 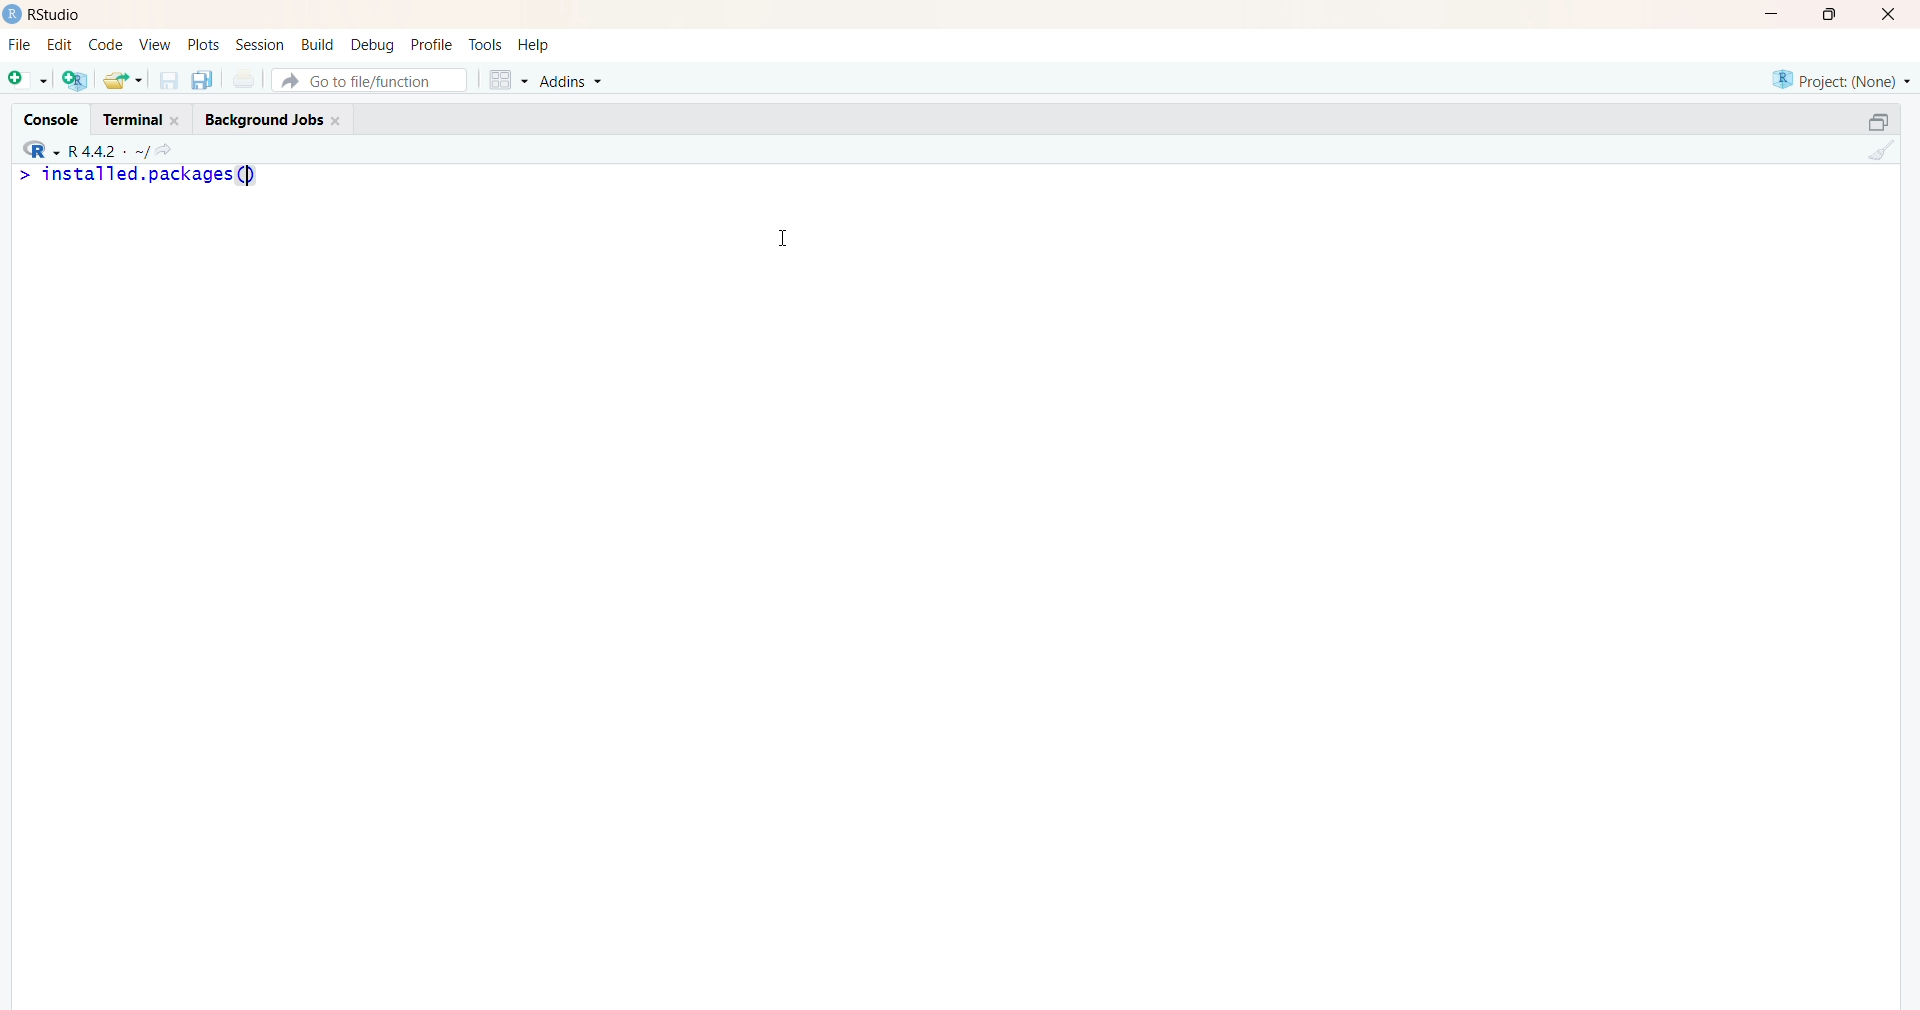 What do you see at coordinates (1870, 124) in the screenshot?
I see `collapse` at bounding box center [1870, 124].